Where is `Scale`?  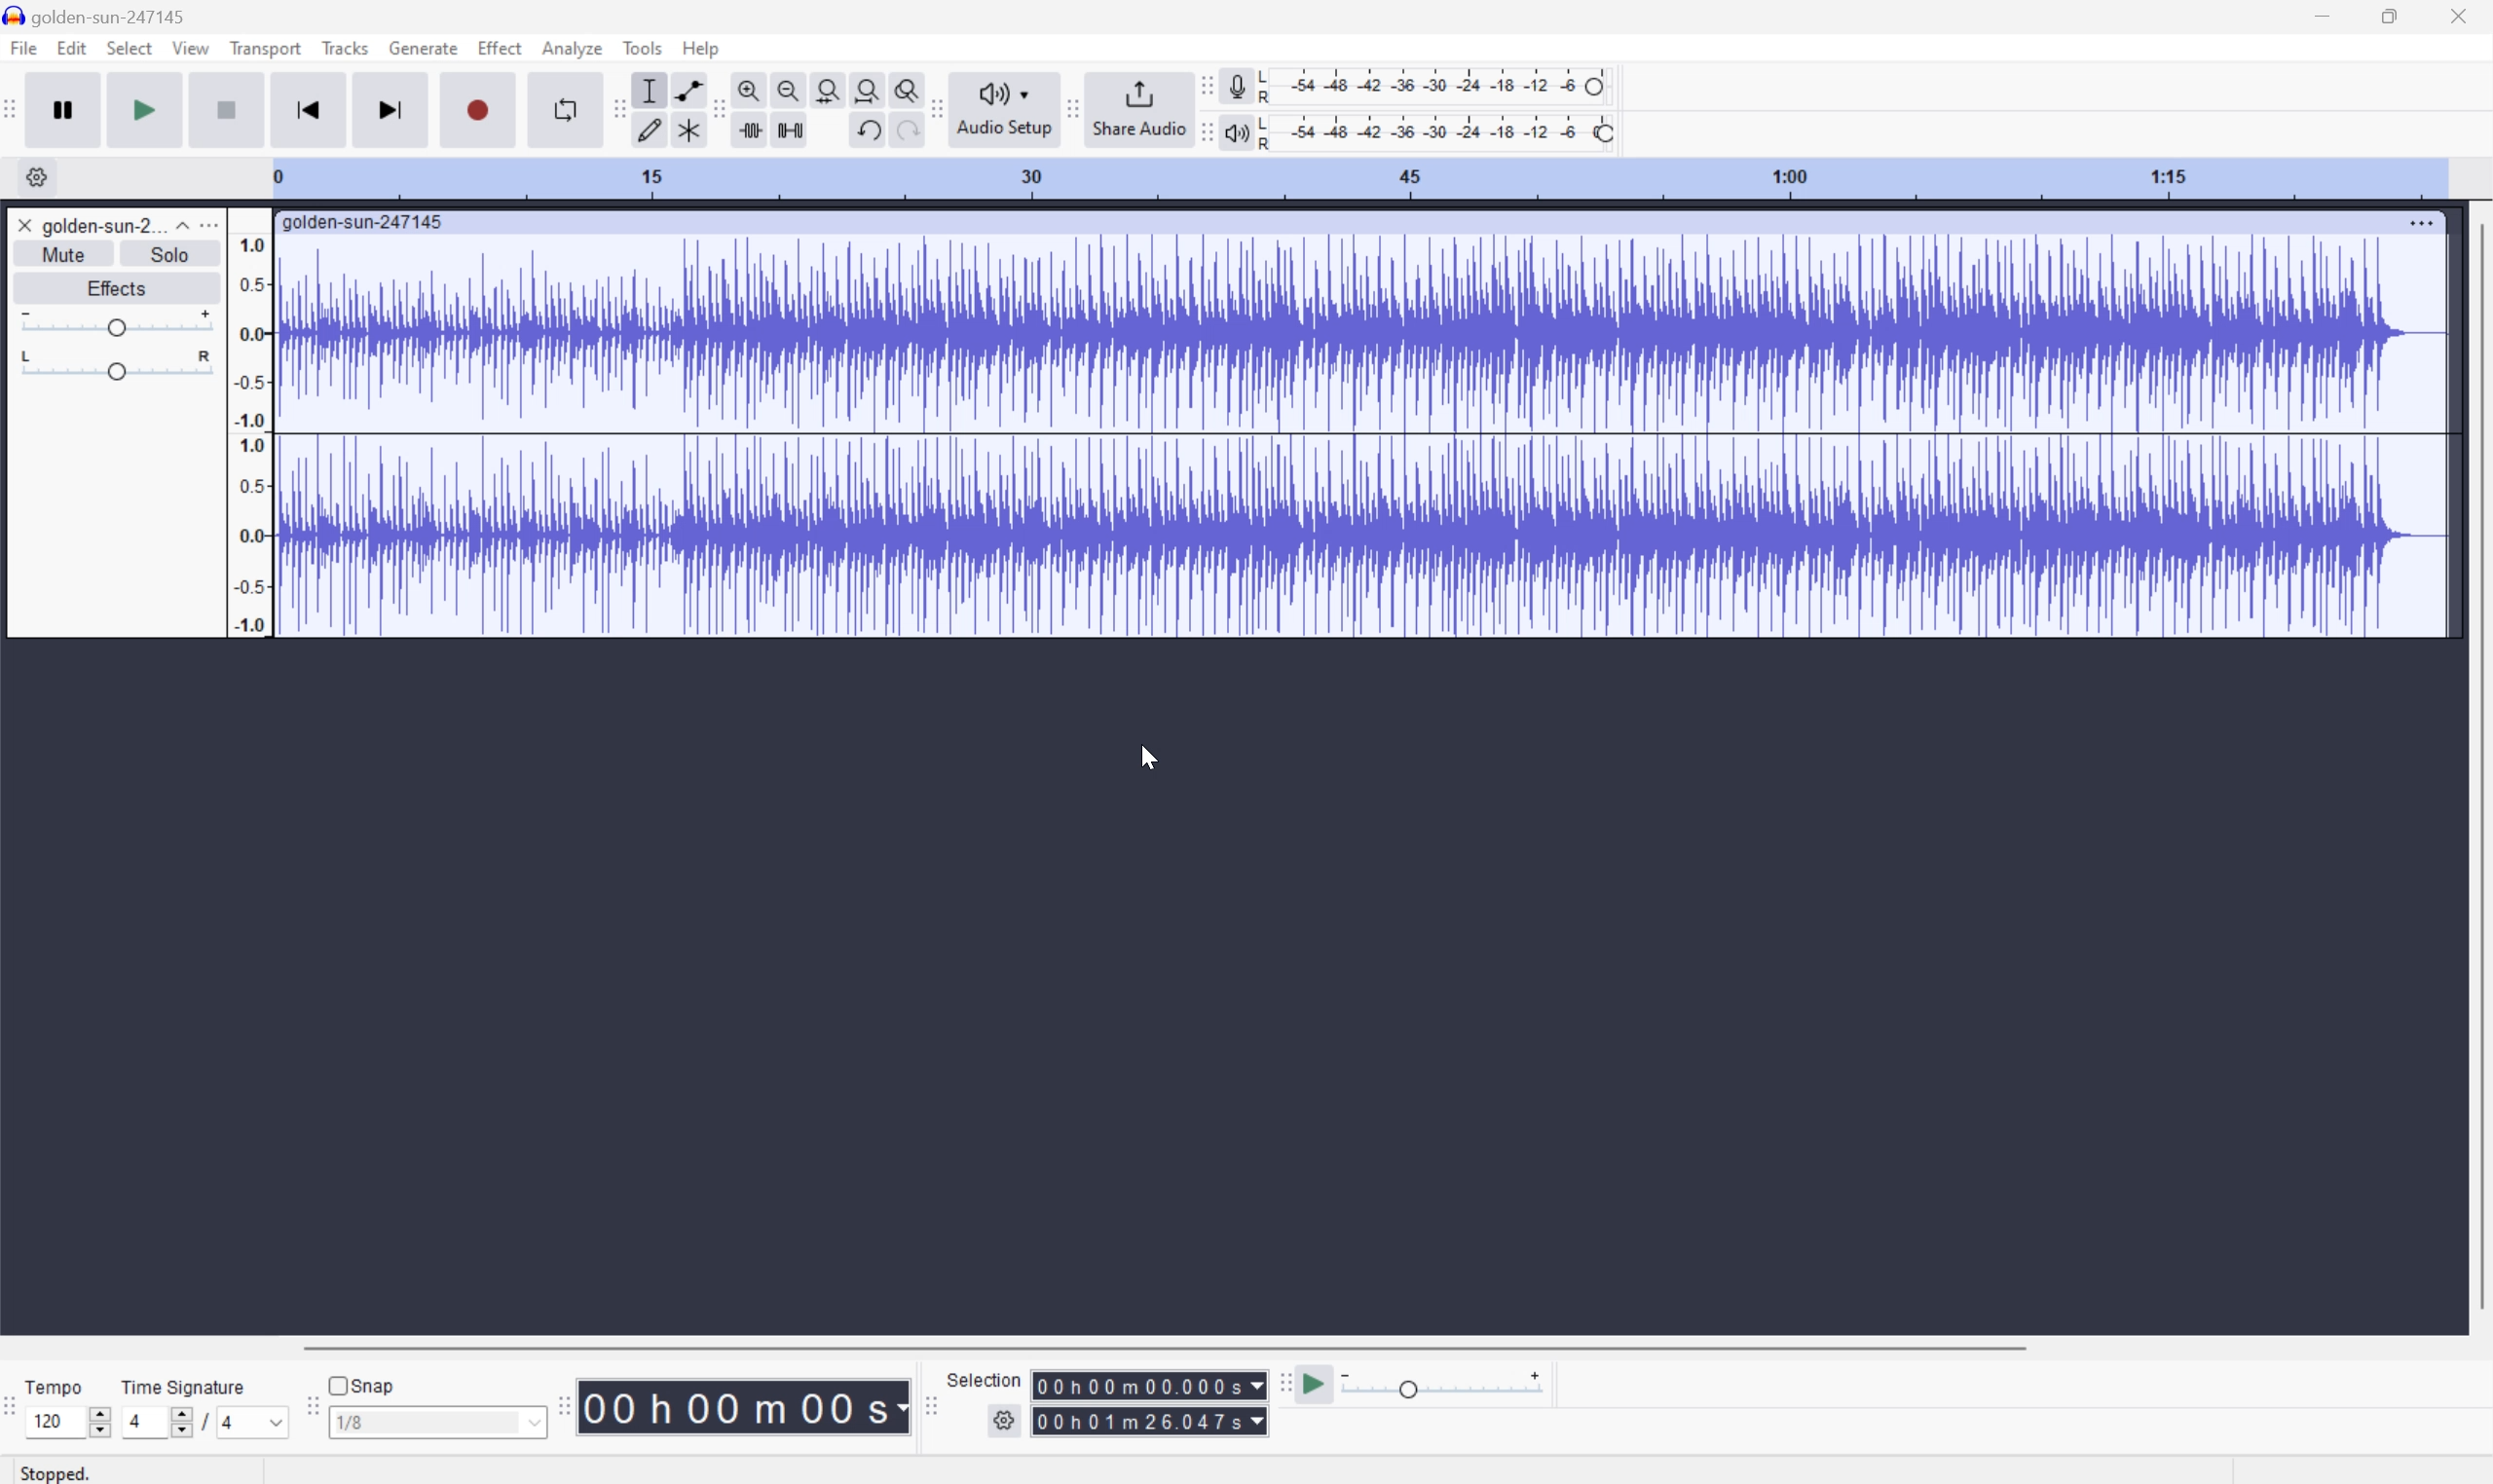
Scale is located at coordinates (1356, 177).